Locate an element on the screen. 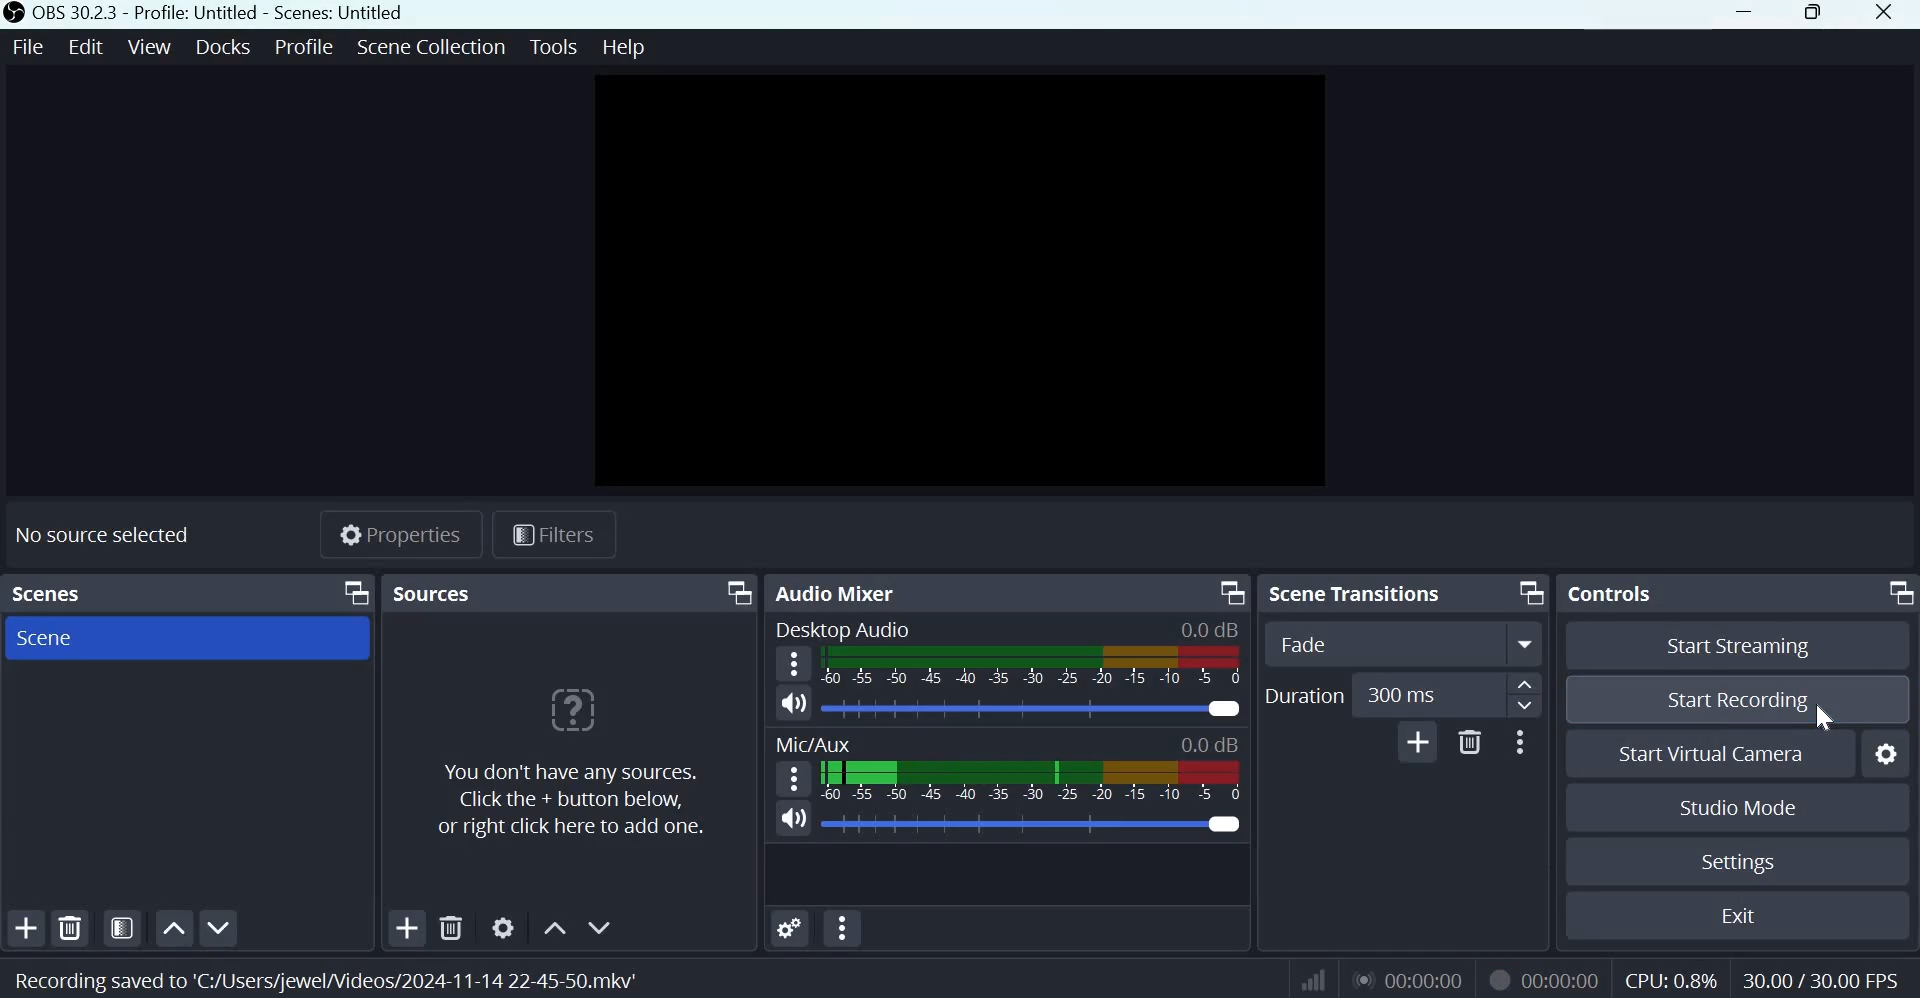 This screenshot has height=998, width=1920. Volume Meter is located at coordinates (1034, 781).